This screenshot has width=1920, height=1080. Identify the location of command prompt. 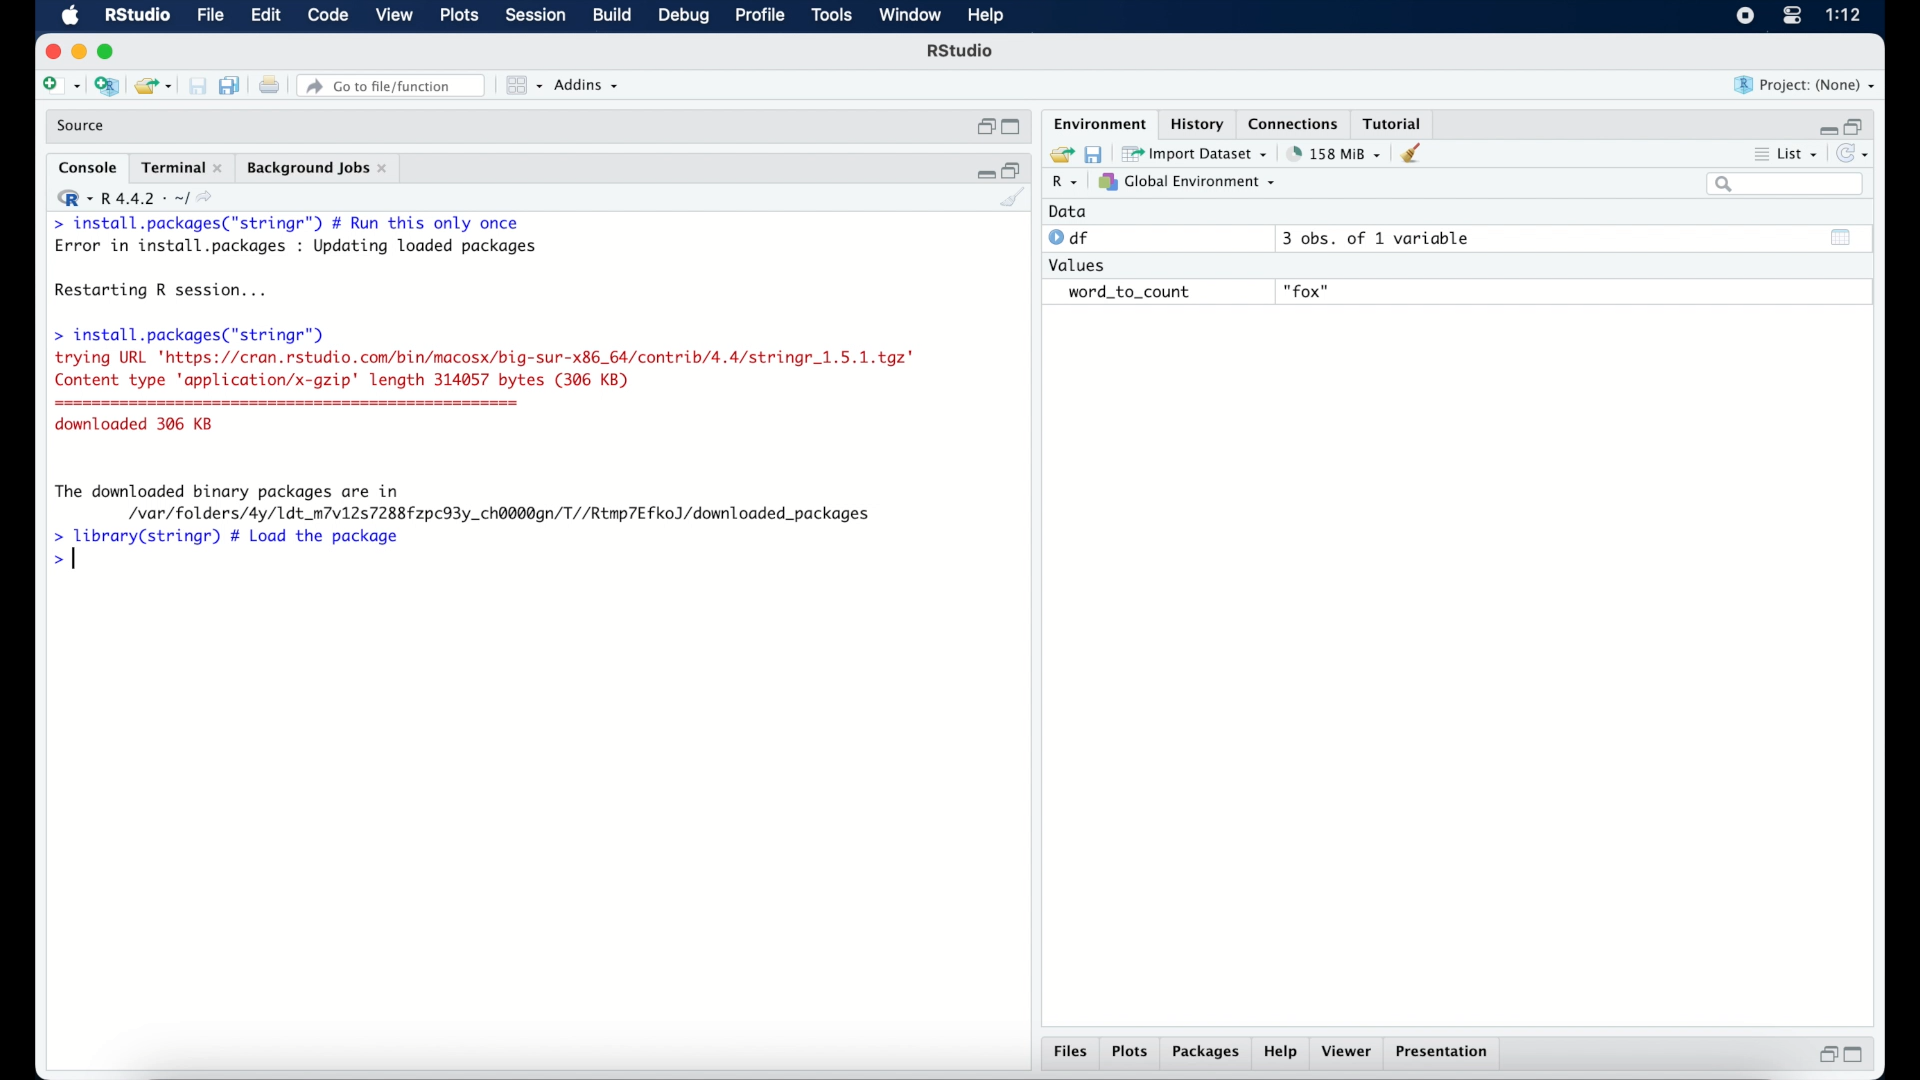
(64, 561).